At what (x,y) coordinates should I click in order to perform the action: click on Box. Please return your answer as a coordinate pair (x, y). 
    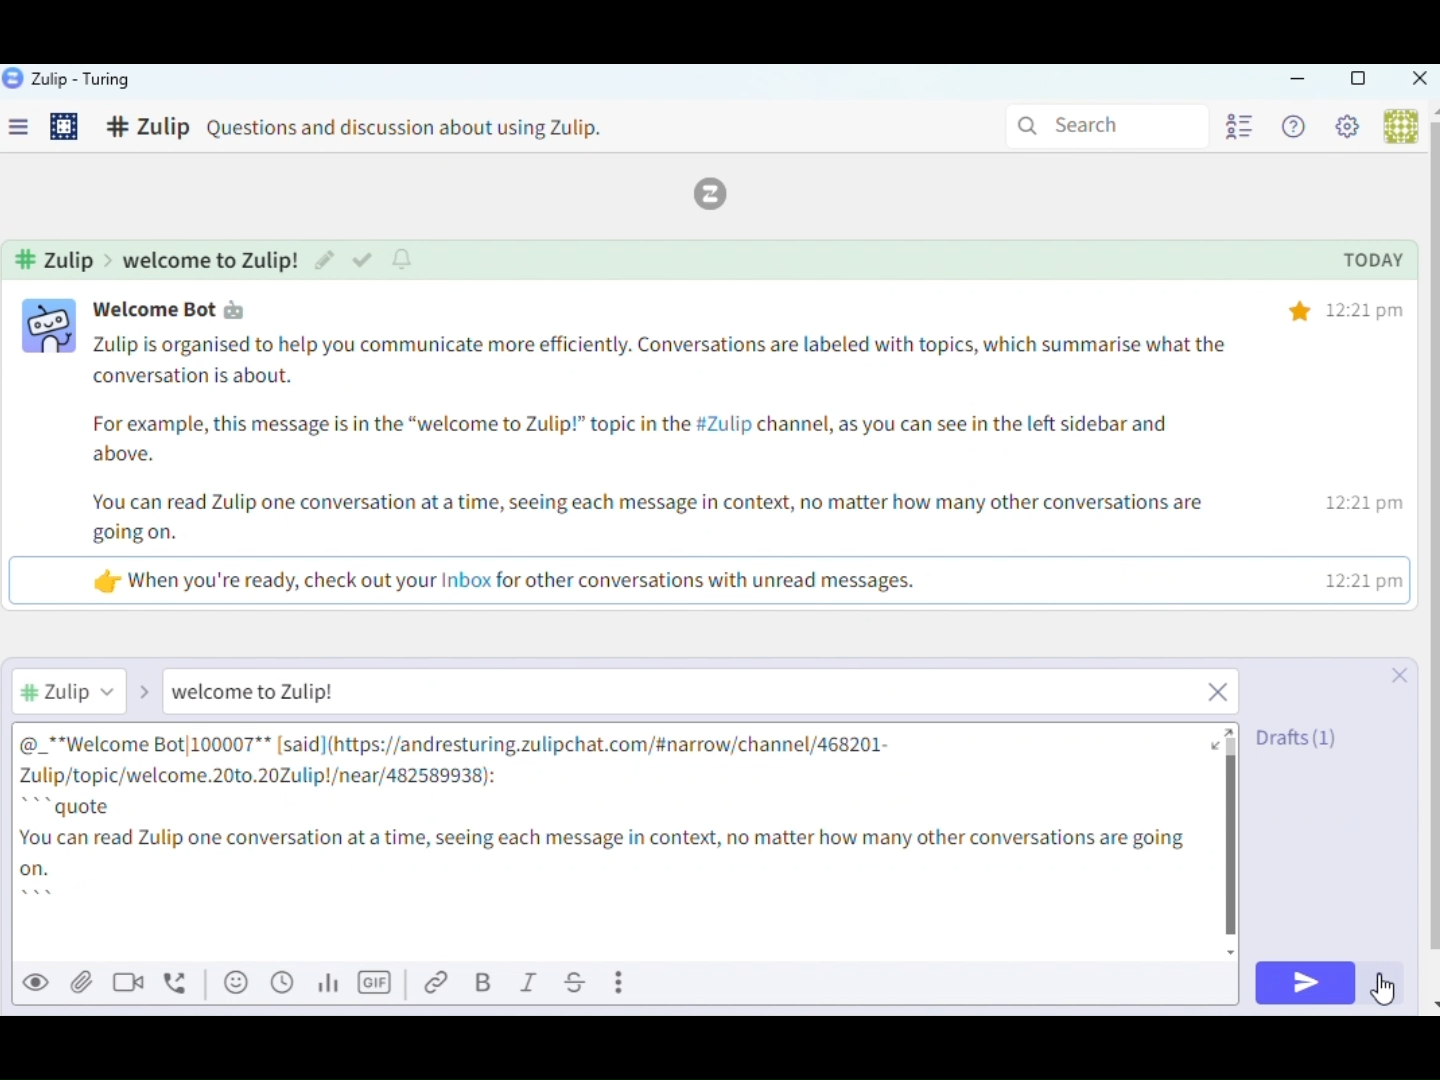
    Looking at the image, I should click on (1357, 79).